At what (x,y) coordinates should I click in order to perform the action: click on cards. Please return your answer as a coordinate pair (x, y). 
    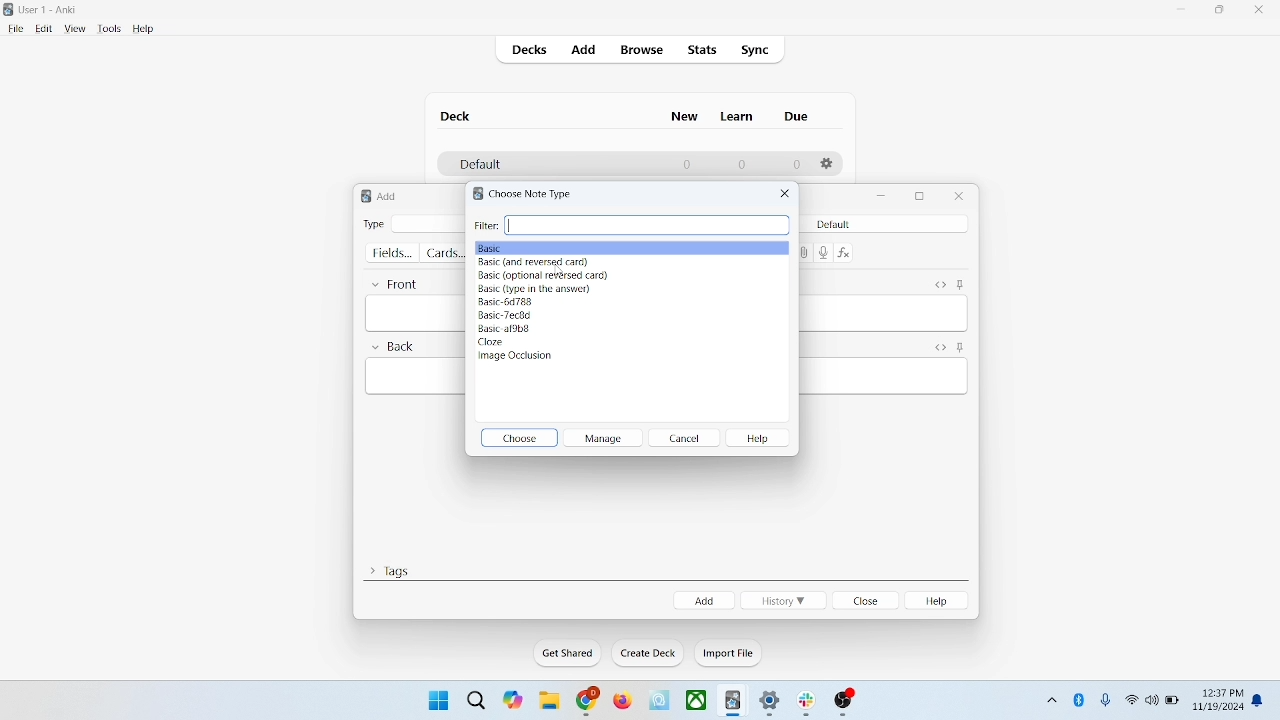
    Looking at the image, I should click on (442, 254).